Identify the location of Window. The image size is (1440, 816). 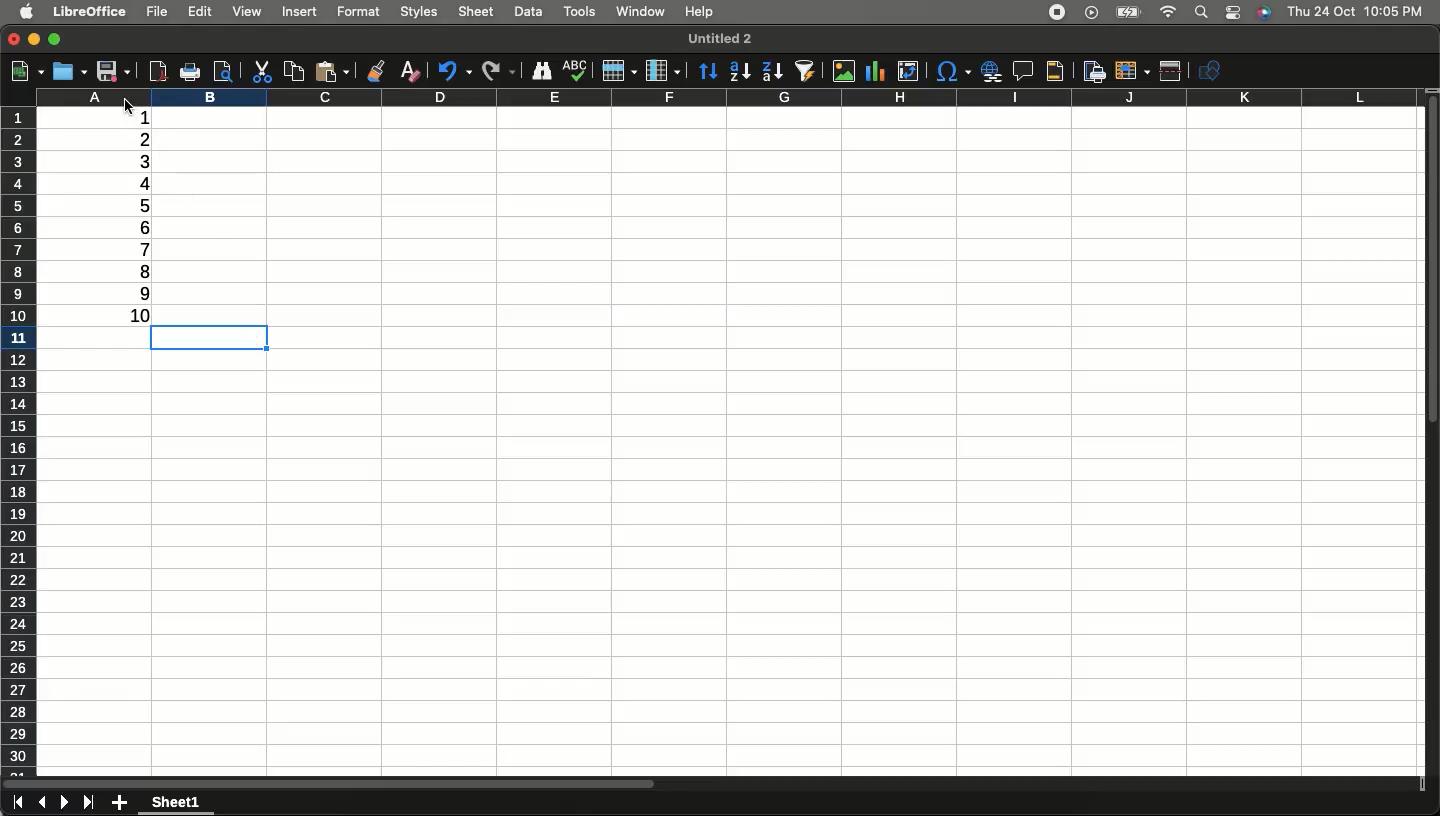
(639, 12).